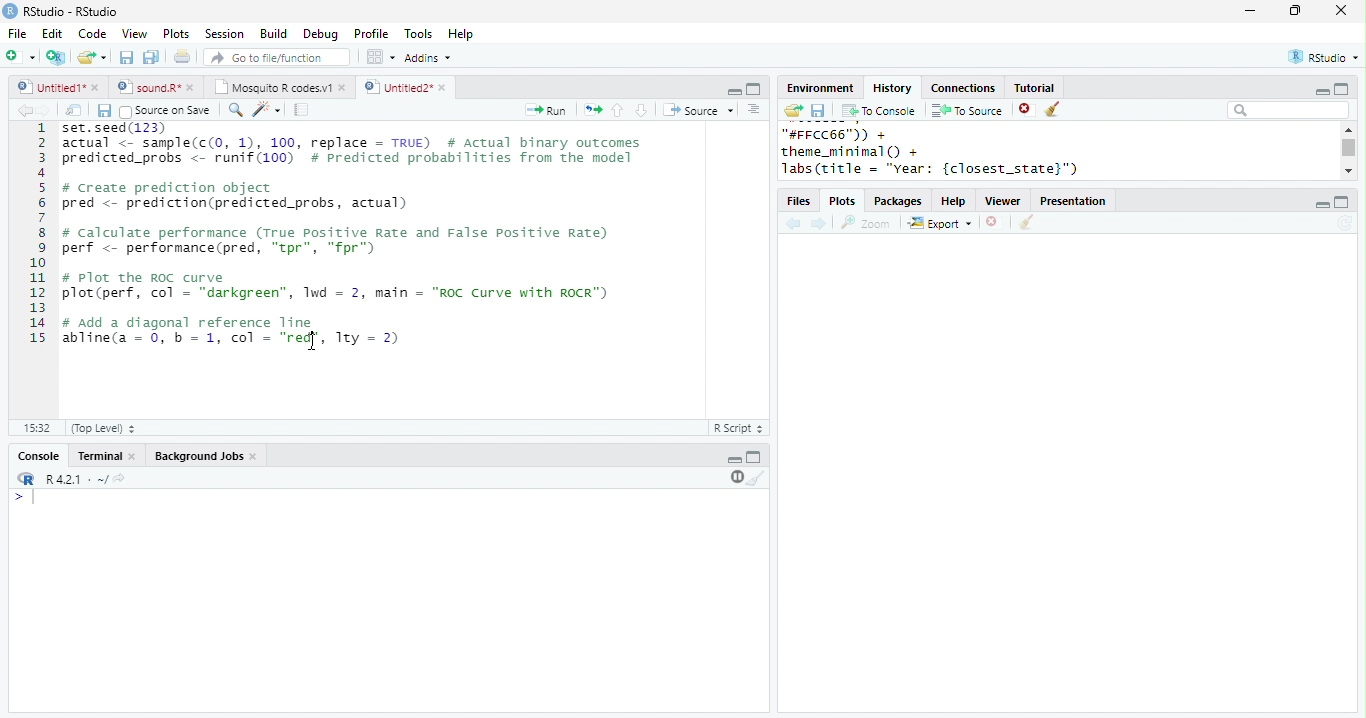 The image size is (1366, 718). Describe the element at coordinates (73, 480) in the screenshot. I see `R 4.2.1 .~/` at that location.